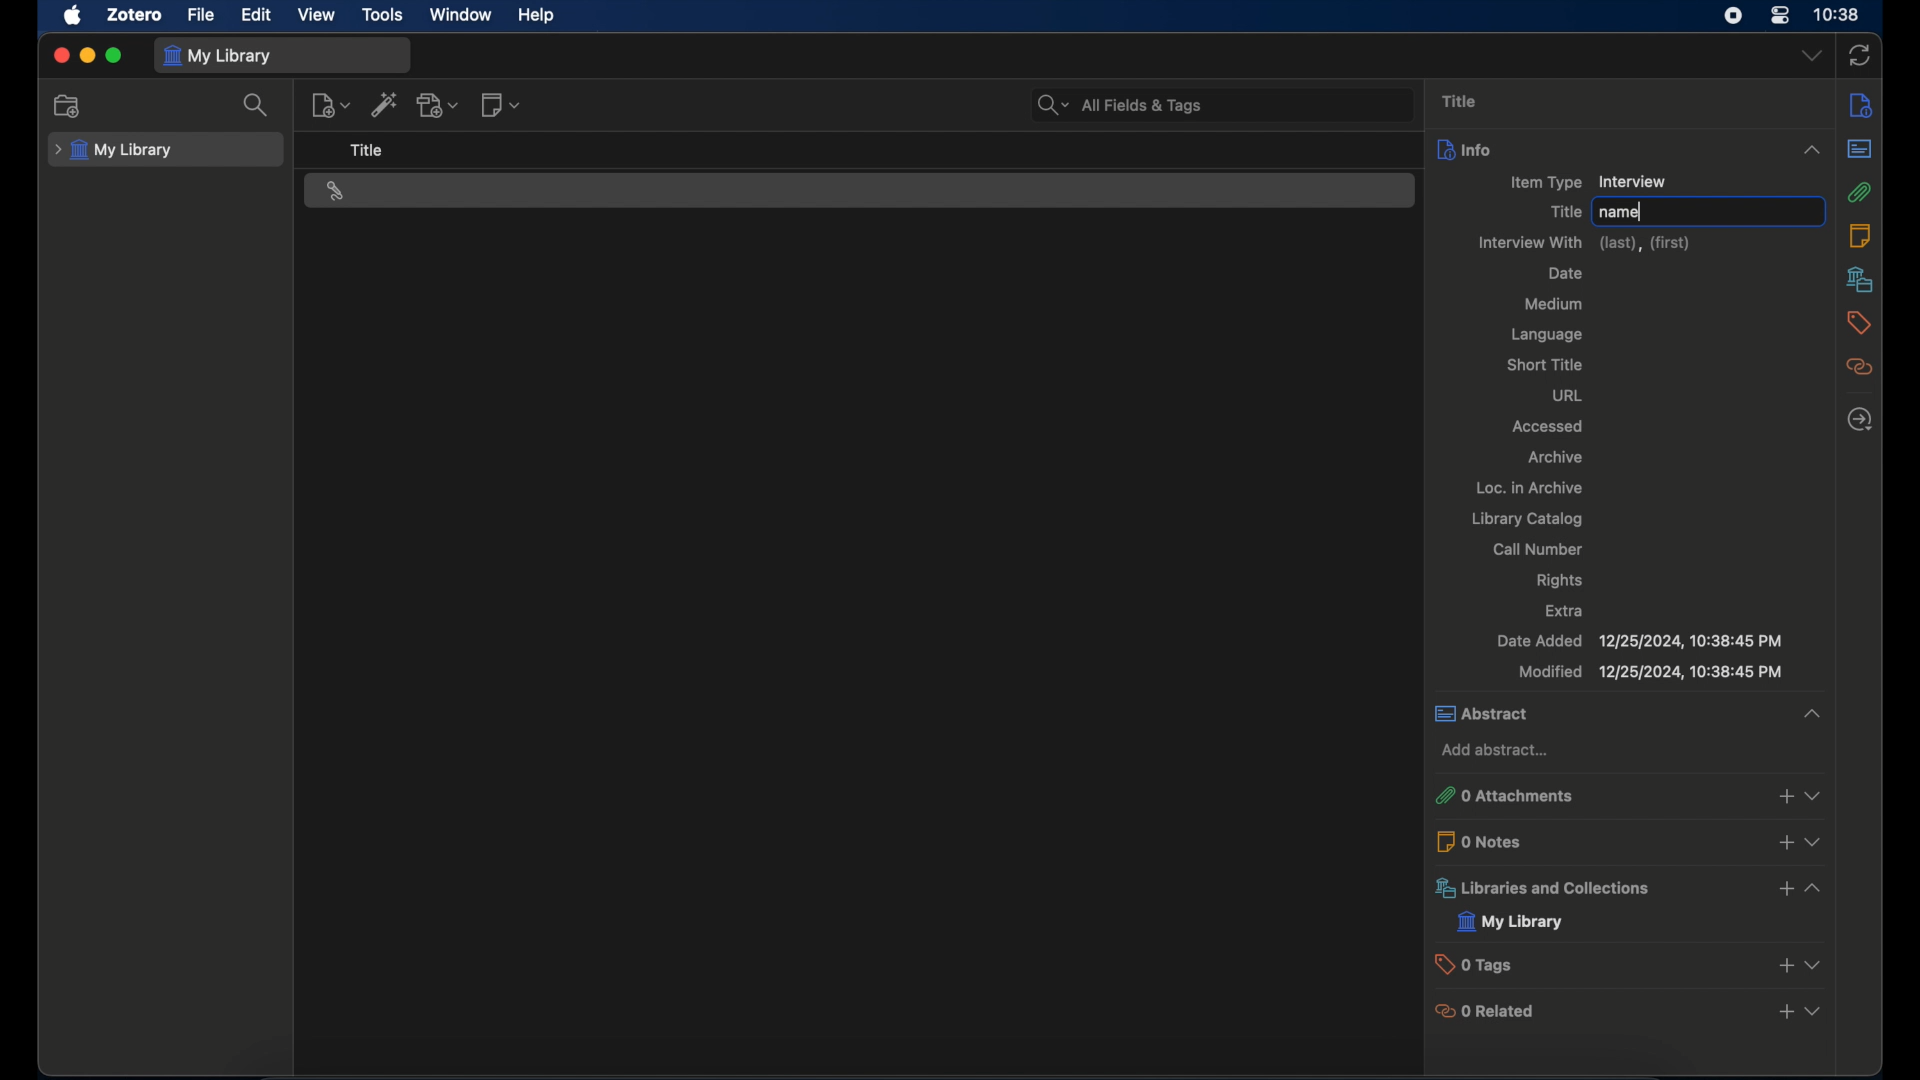 This screenshot has width=1920, height=1080. I want to click on add, so click(1786, 845).